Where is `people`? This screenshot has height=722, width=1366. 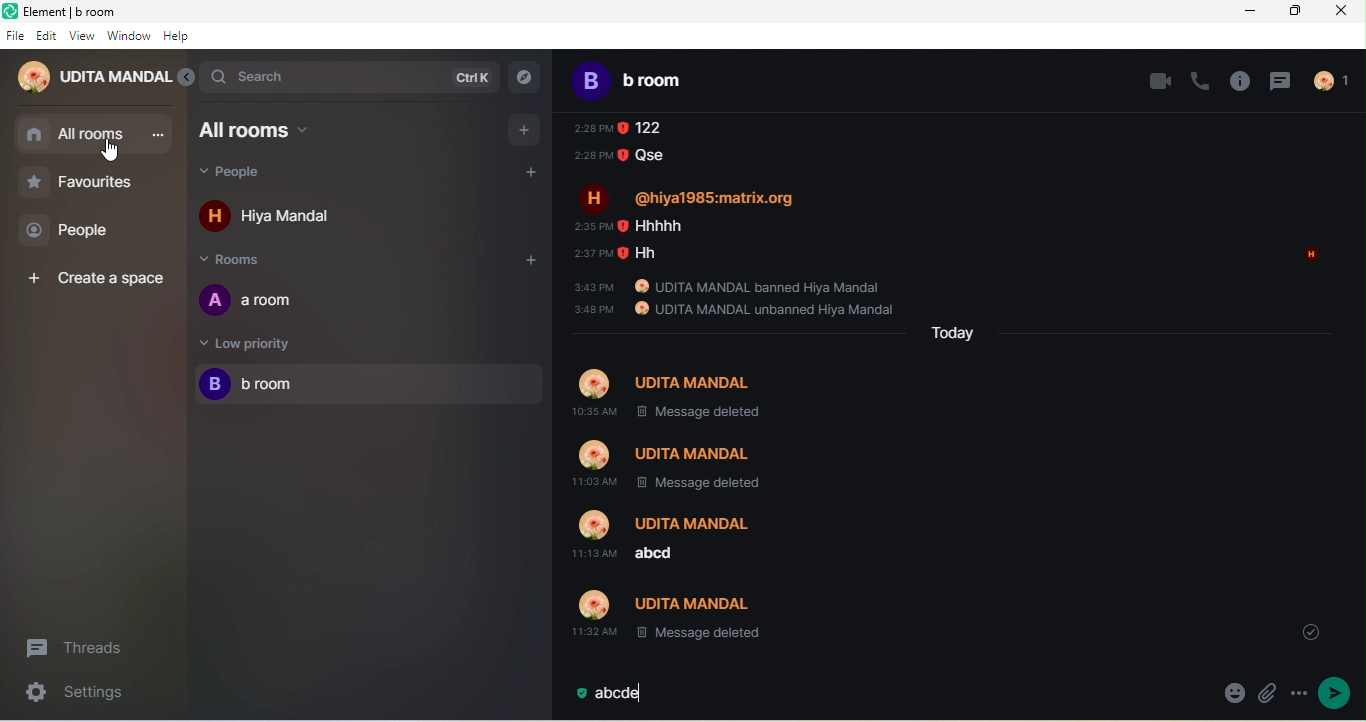 people is located at coordinates (1338, 80).